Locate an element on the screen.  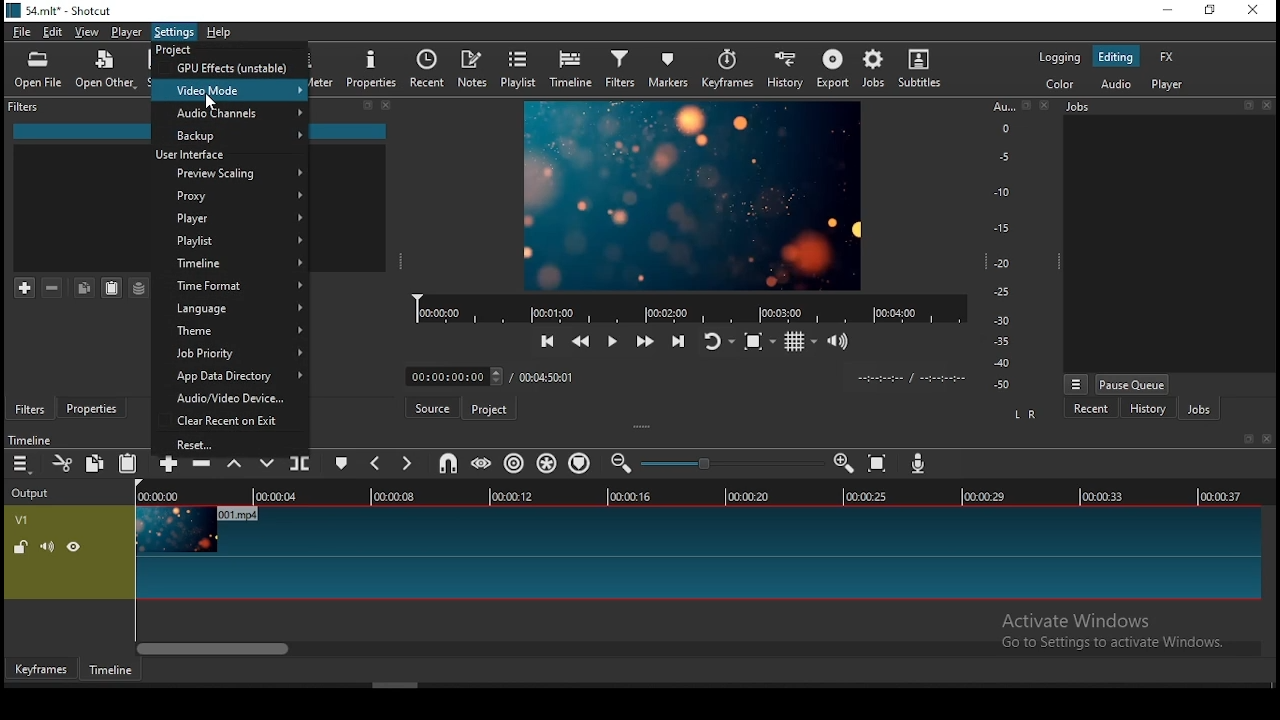
settings is located at coordinates (175, 32).